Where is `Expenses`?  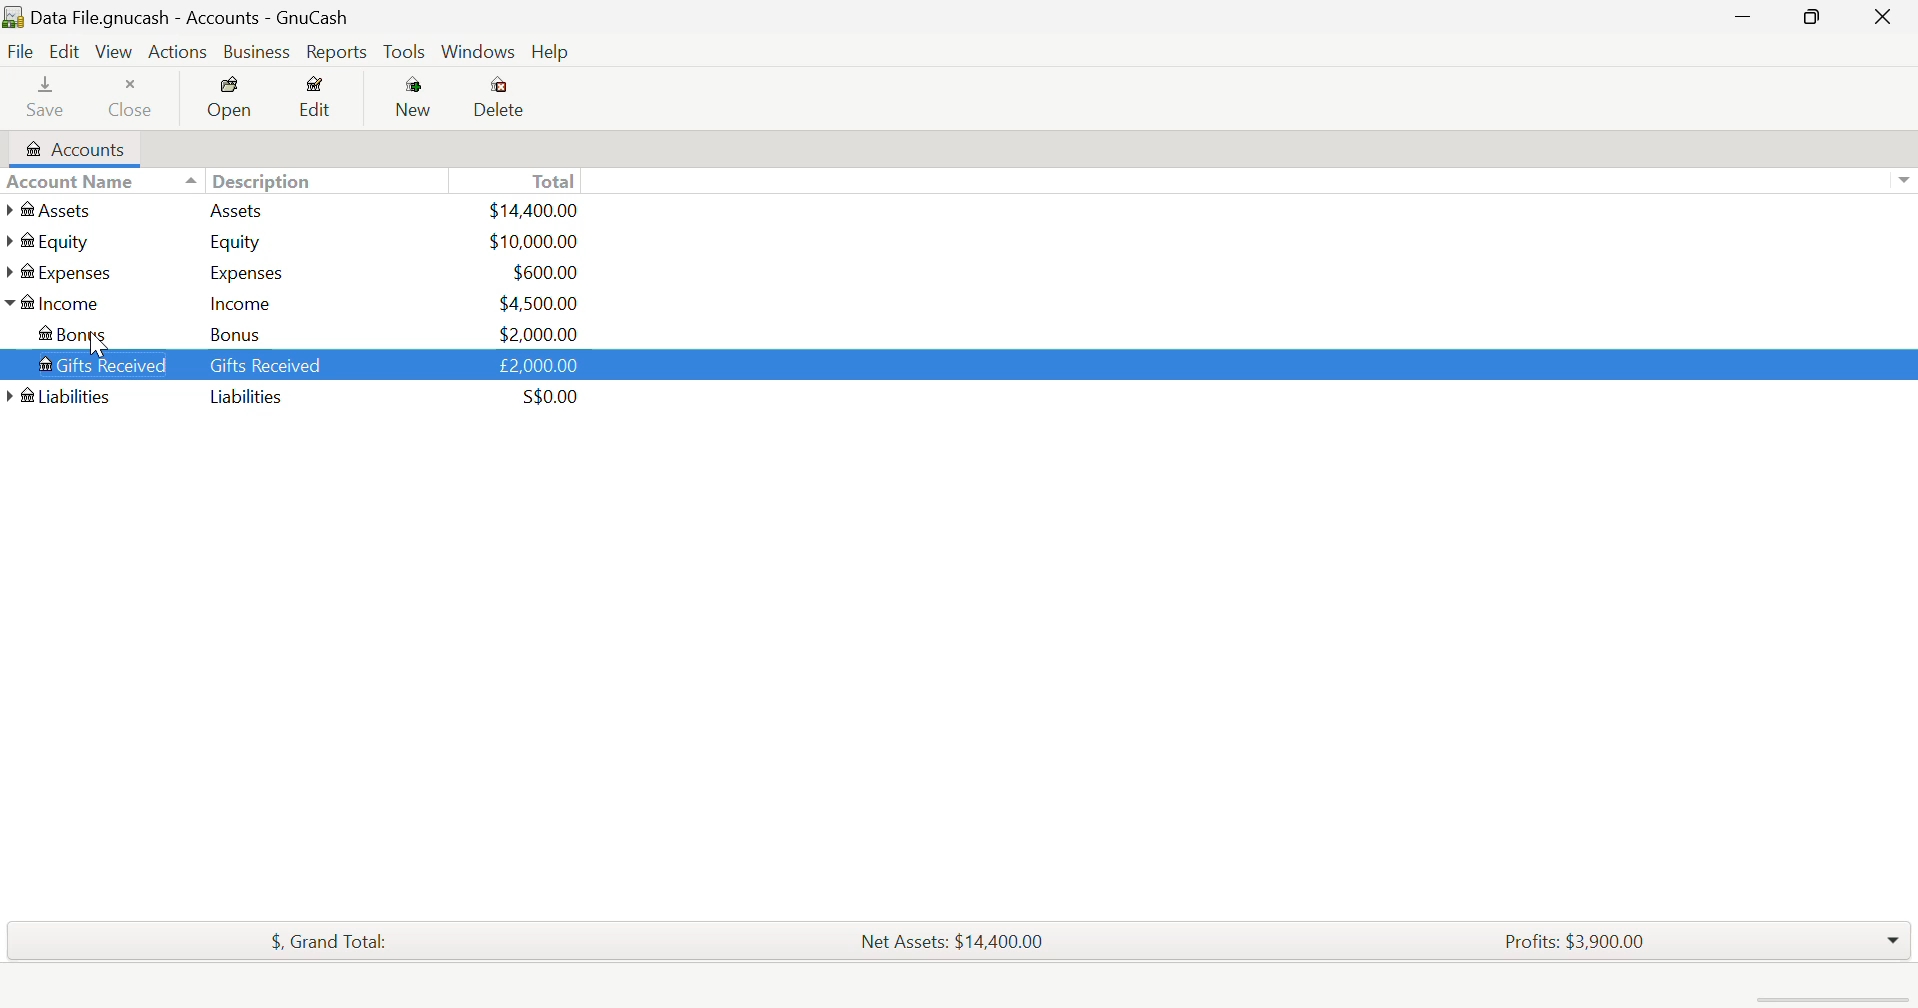 Expenses is located at coordinates (67, 273).